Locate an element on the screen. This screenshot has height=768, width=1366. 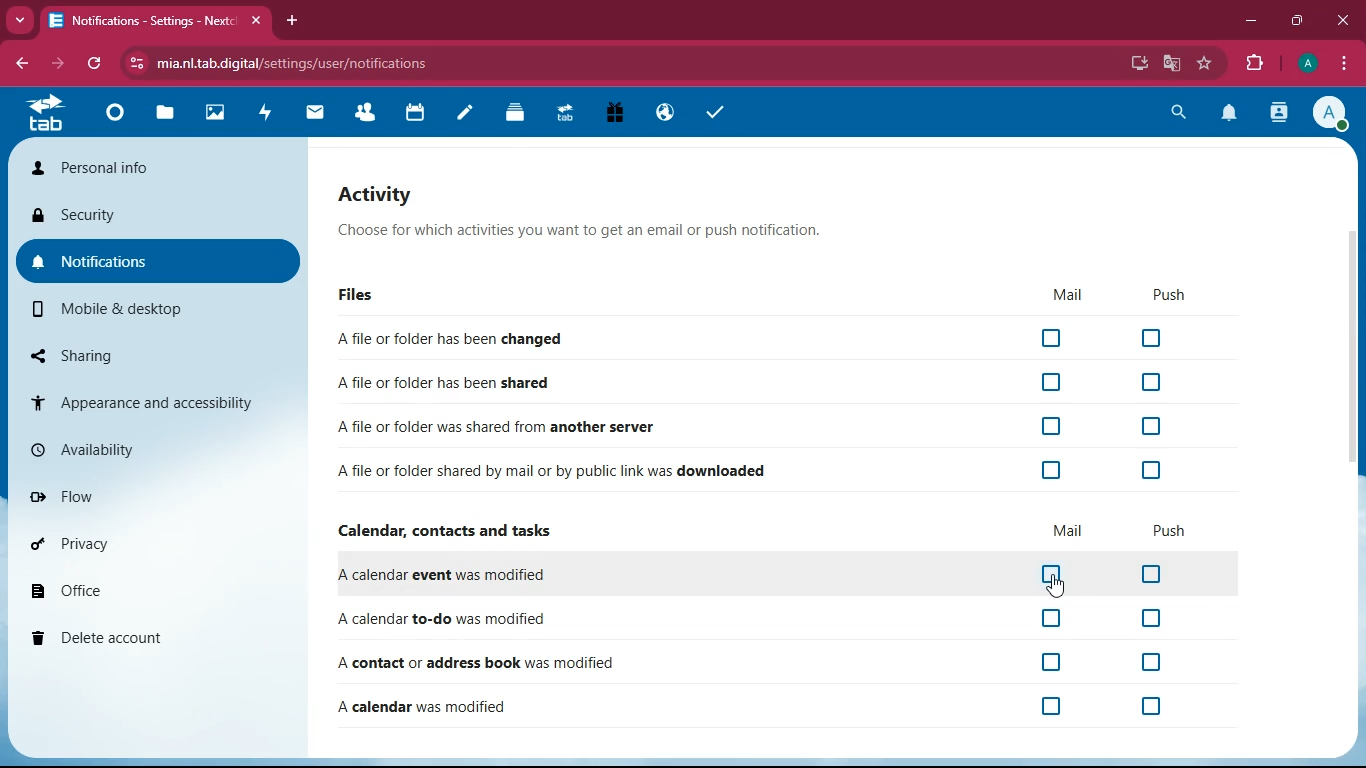
task is located at coordinates (720, 115).